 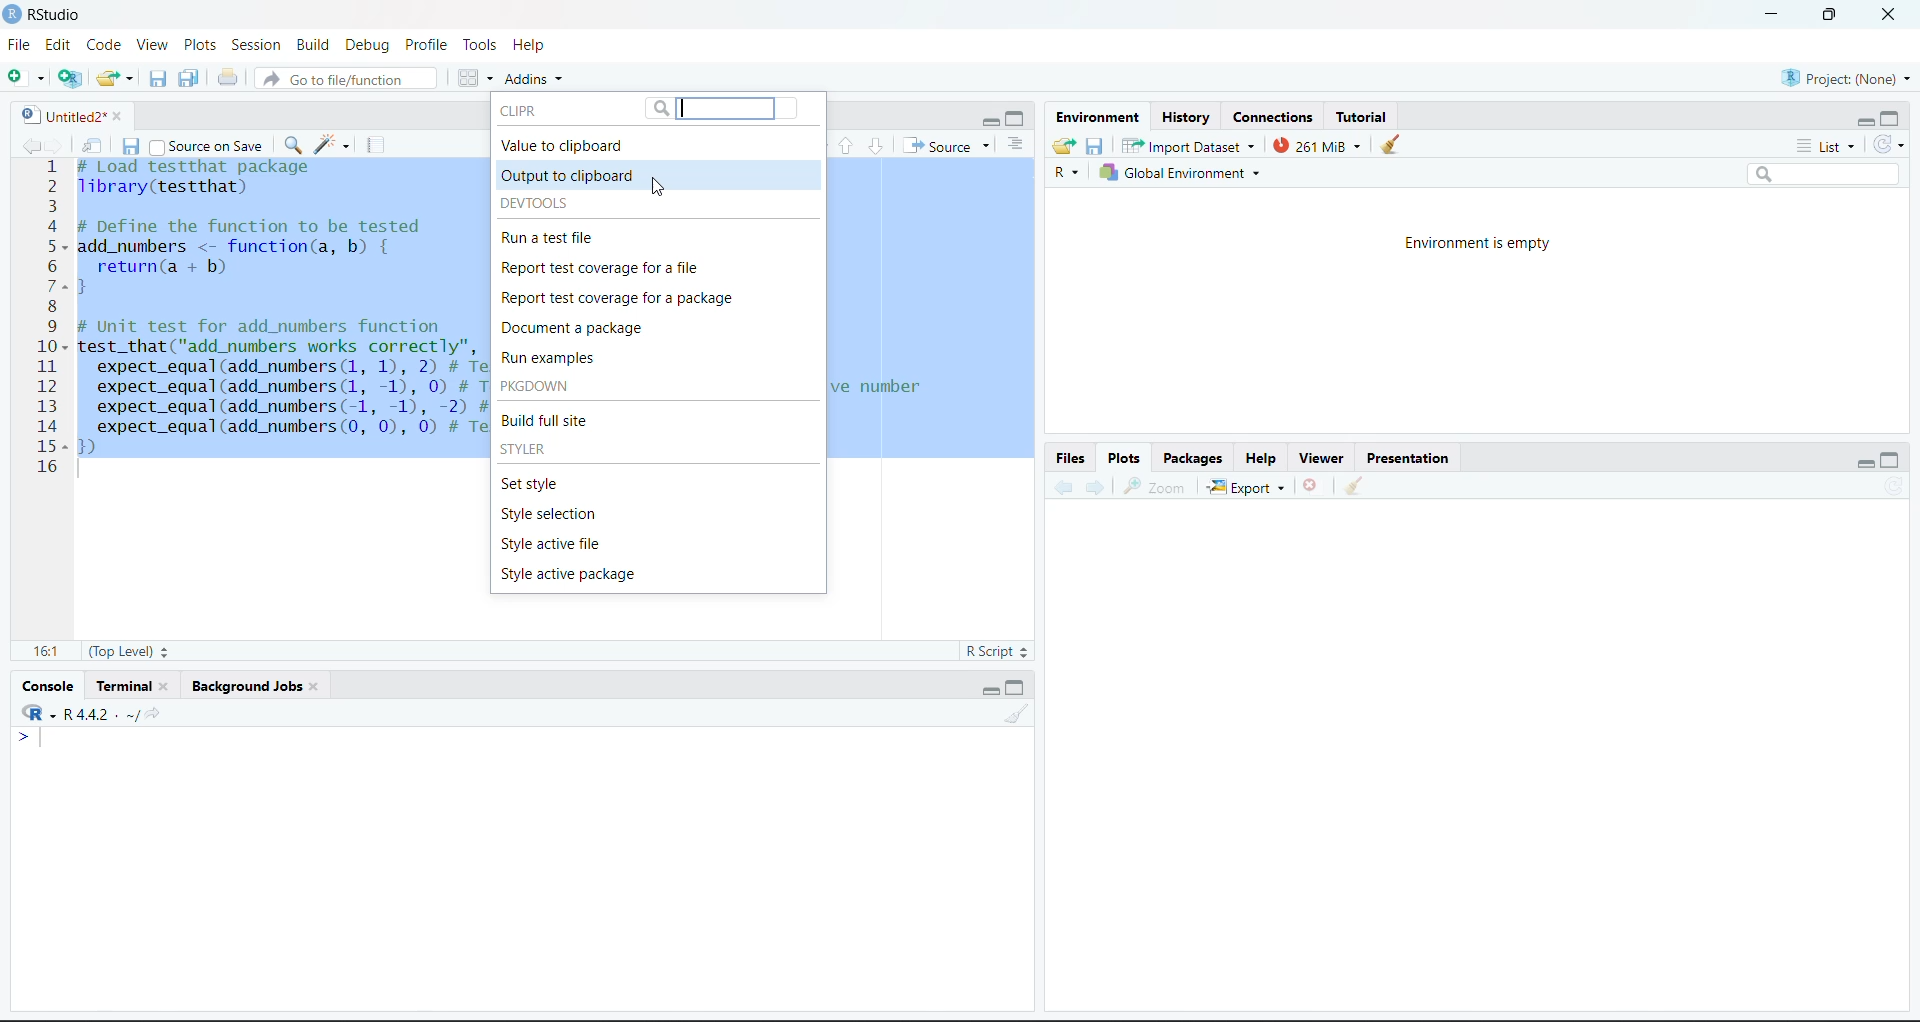 I want to click on Session, so click(x=256, y=44).